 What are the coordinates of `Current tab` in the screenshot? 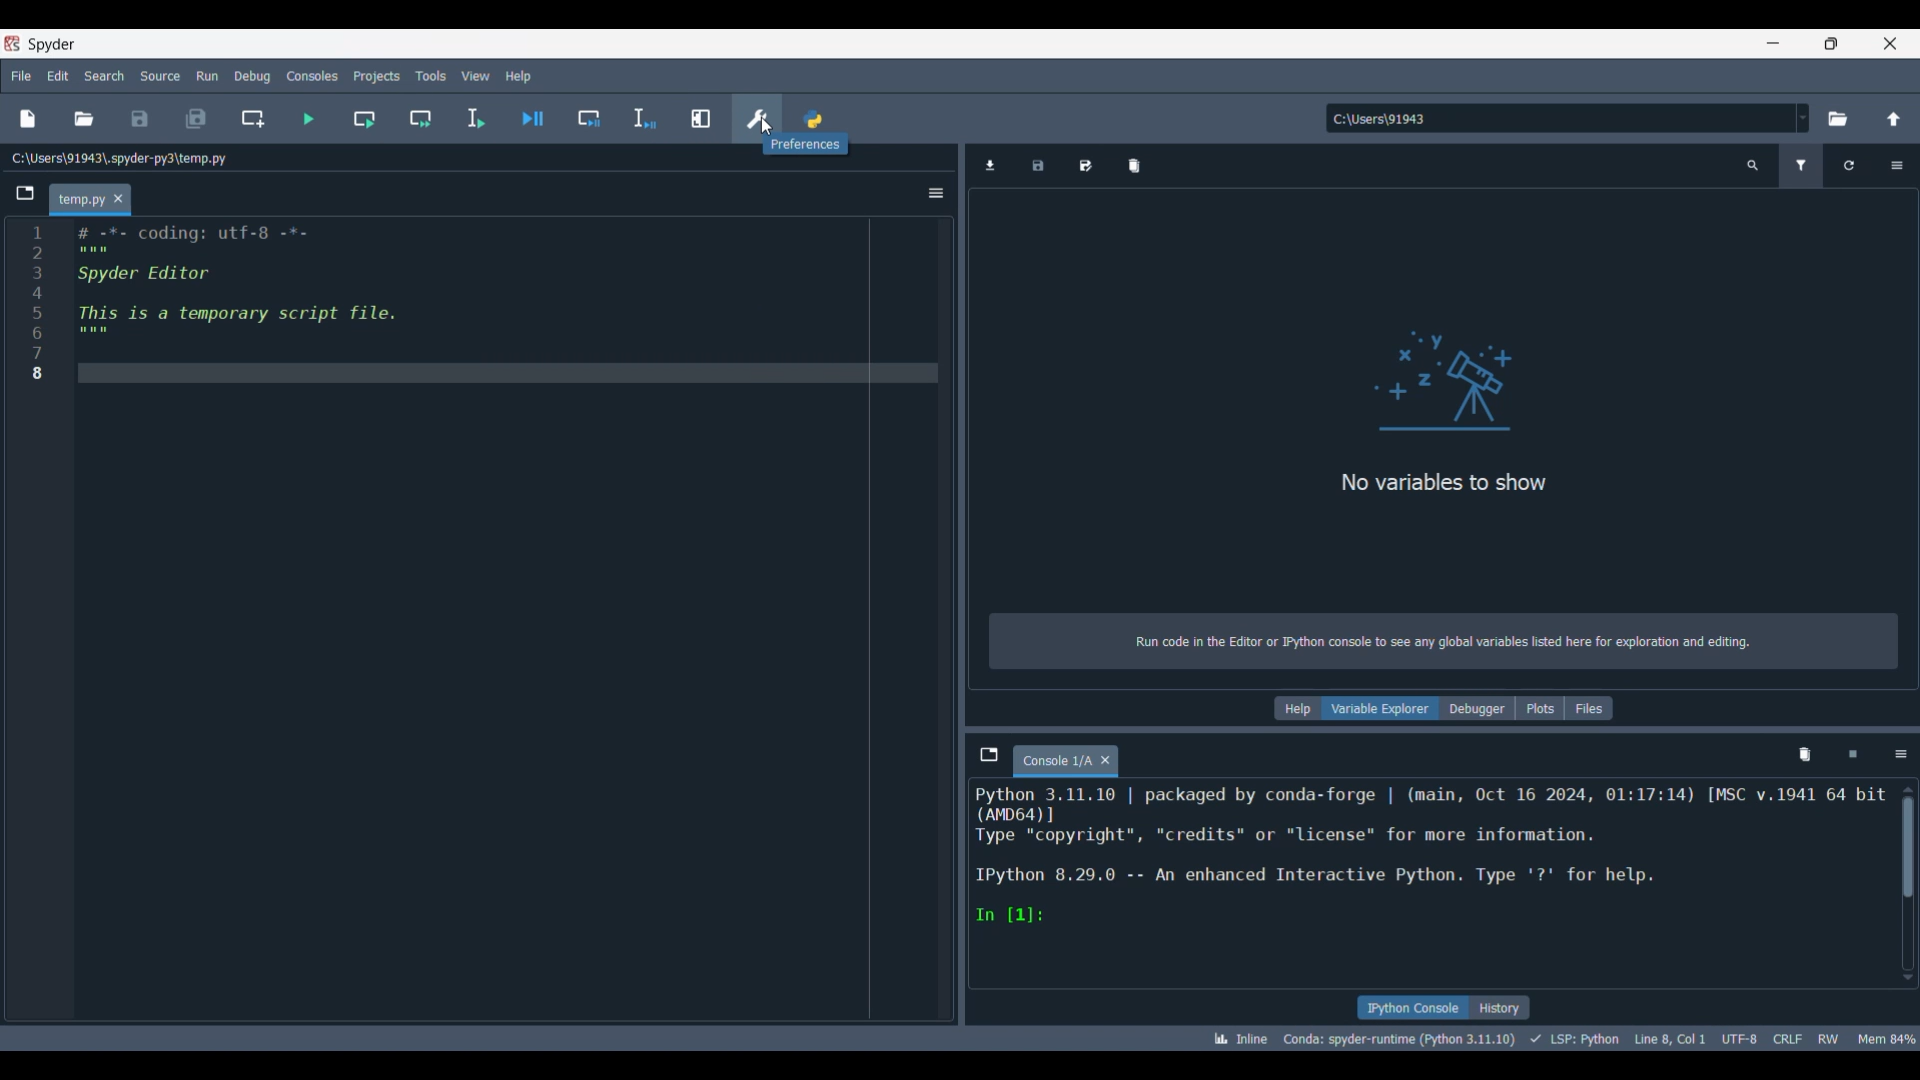 It's located at (80, 200).